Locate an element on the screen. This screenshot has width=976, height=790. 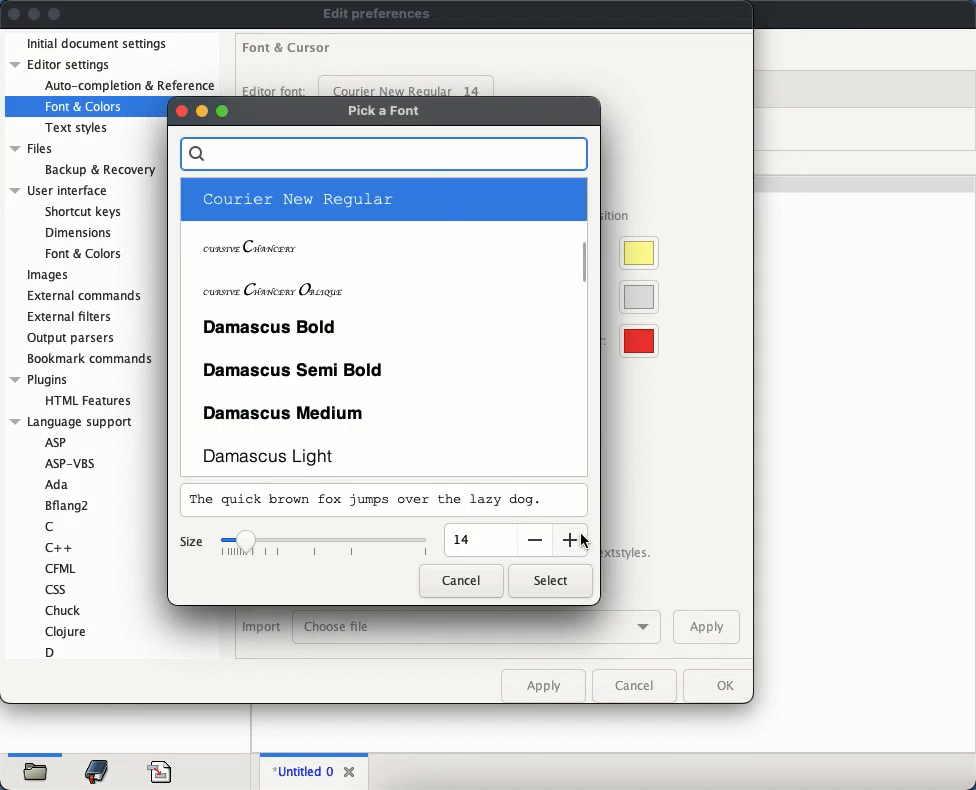
close is located at coordinates (351, 769).